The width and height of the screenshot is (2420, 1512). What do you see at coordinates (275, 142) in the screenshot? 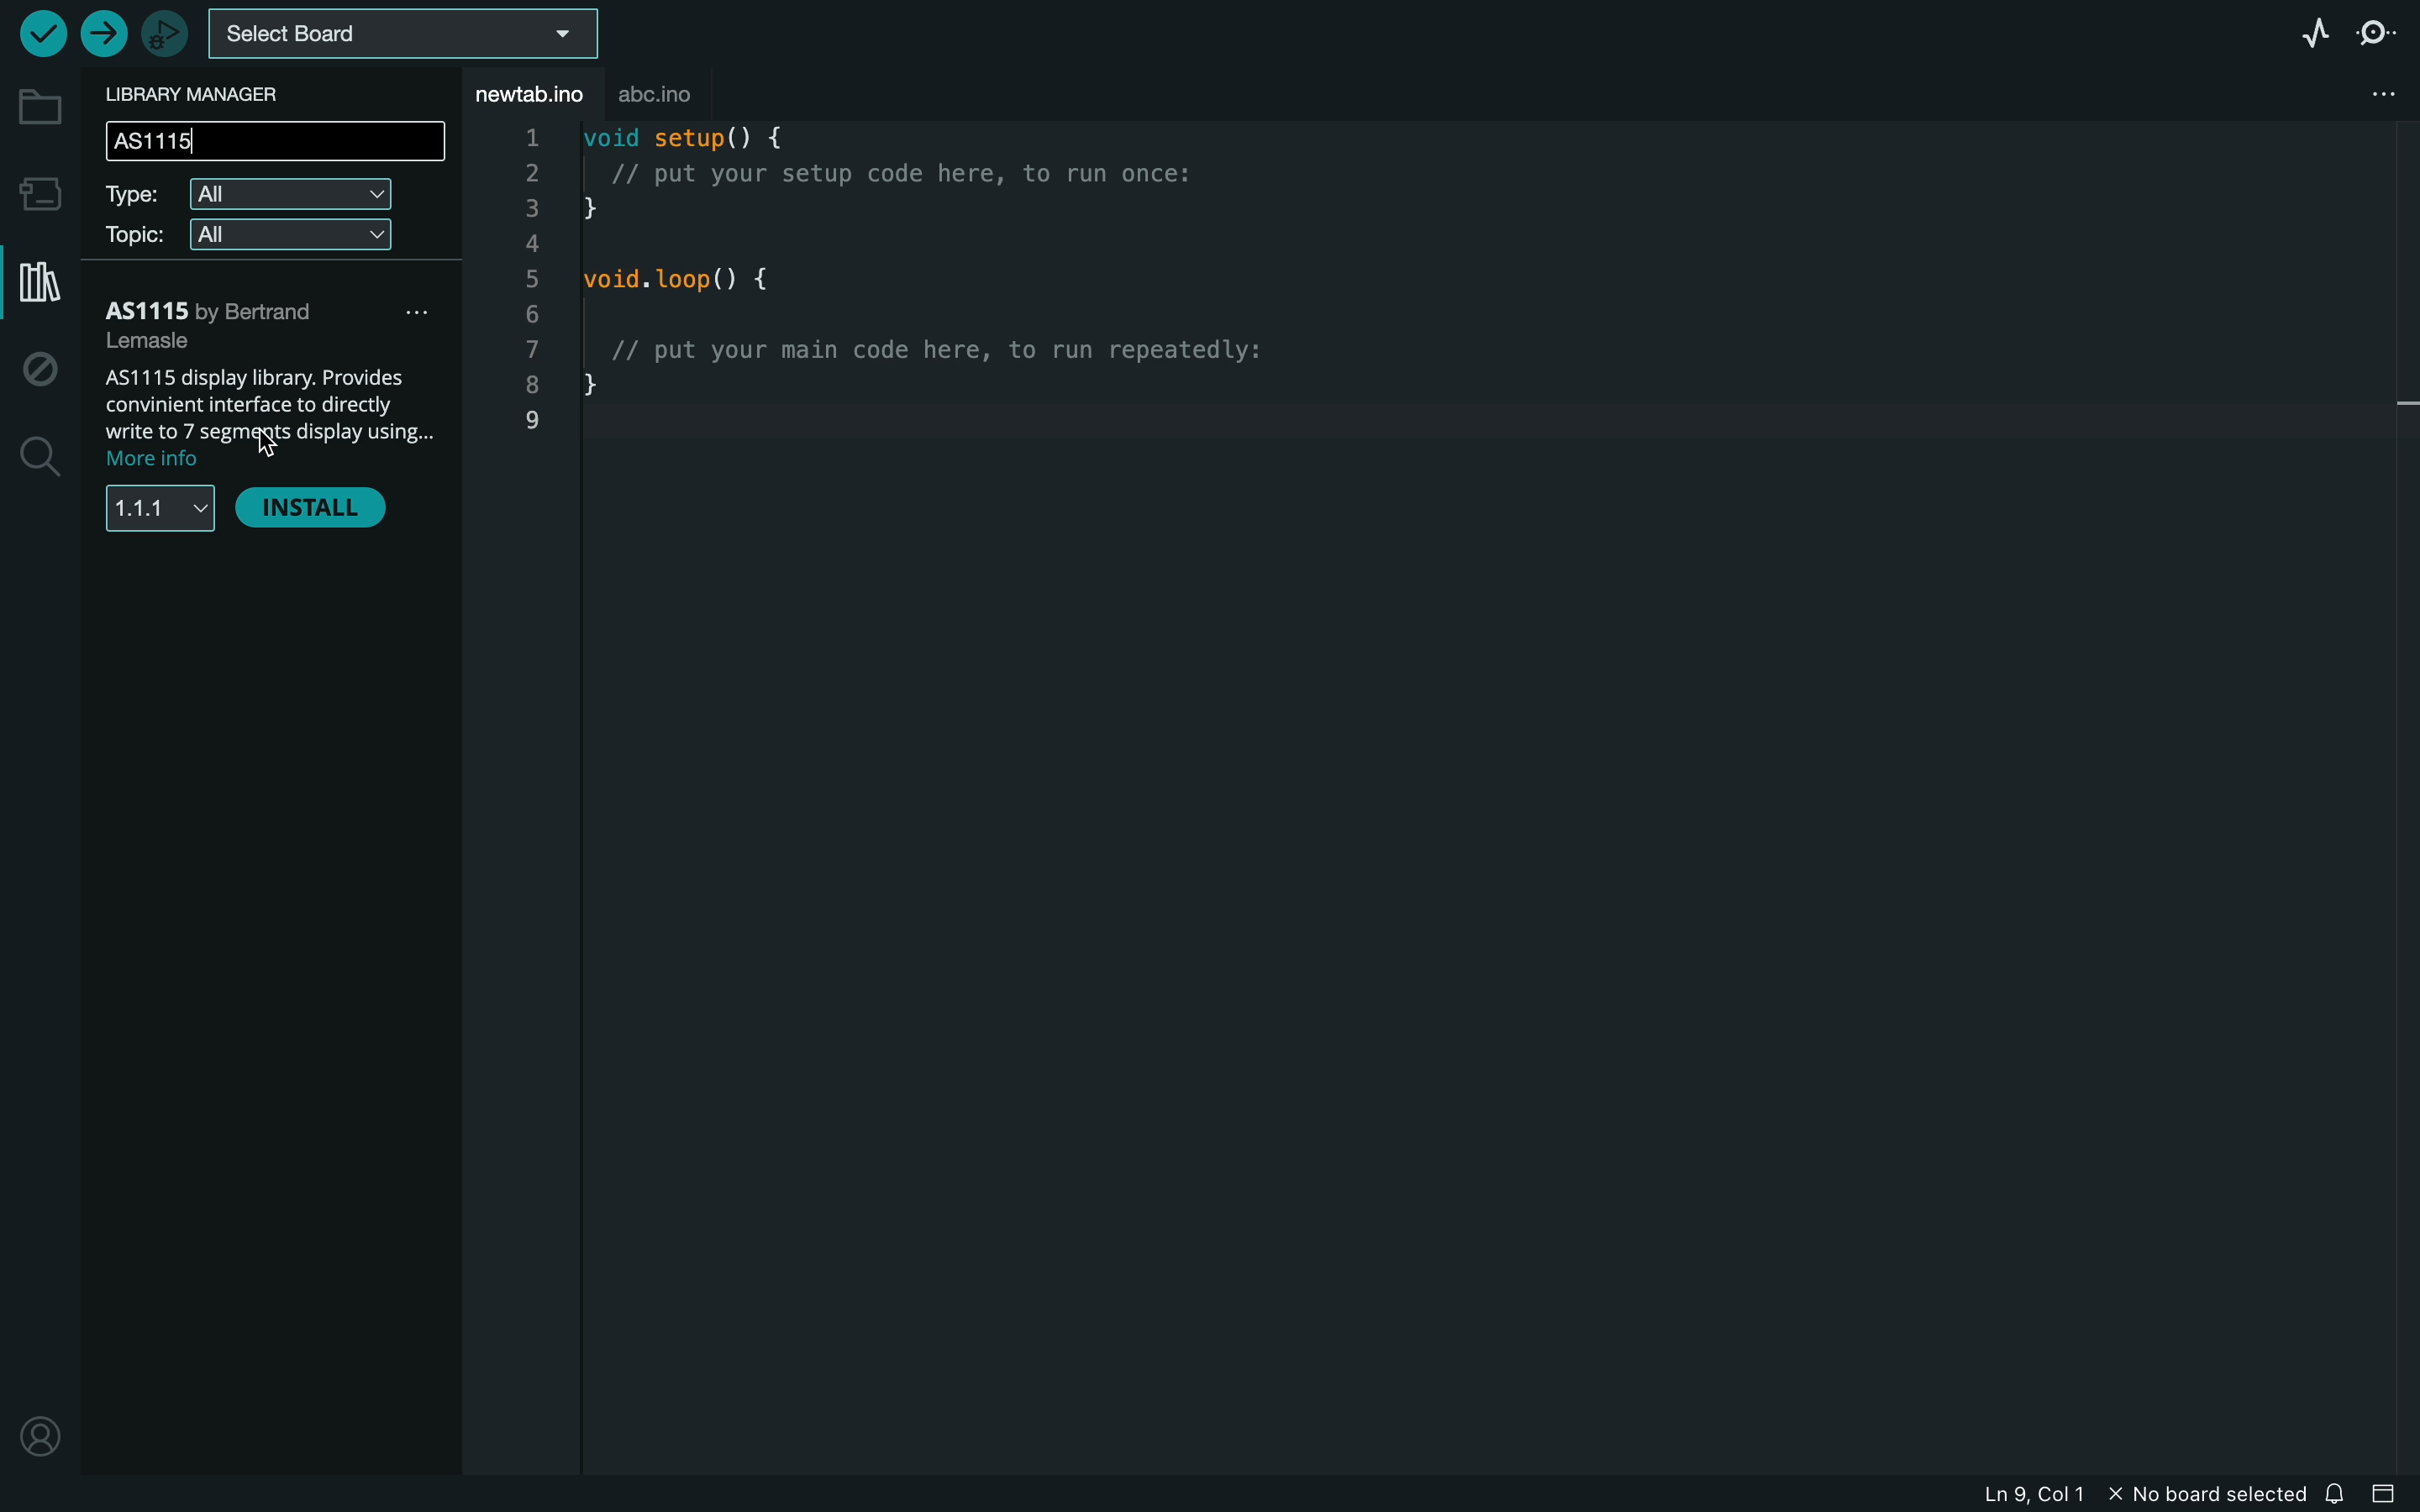
I see `search bar` at bounding box center [275, 142].